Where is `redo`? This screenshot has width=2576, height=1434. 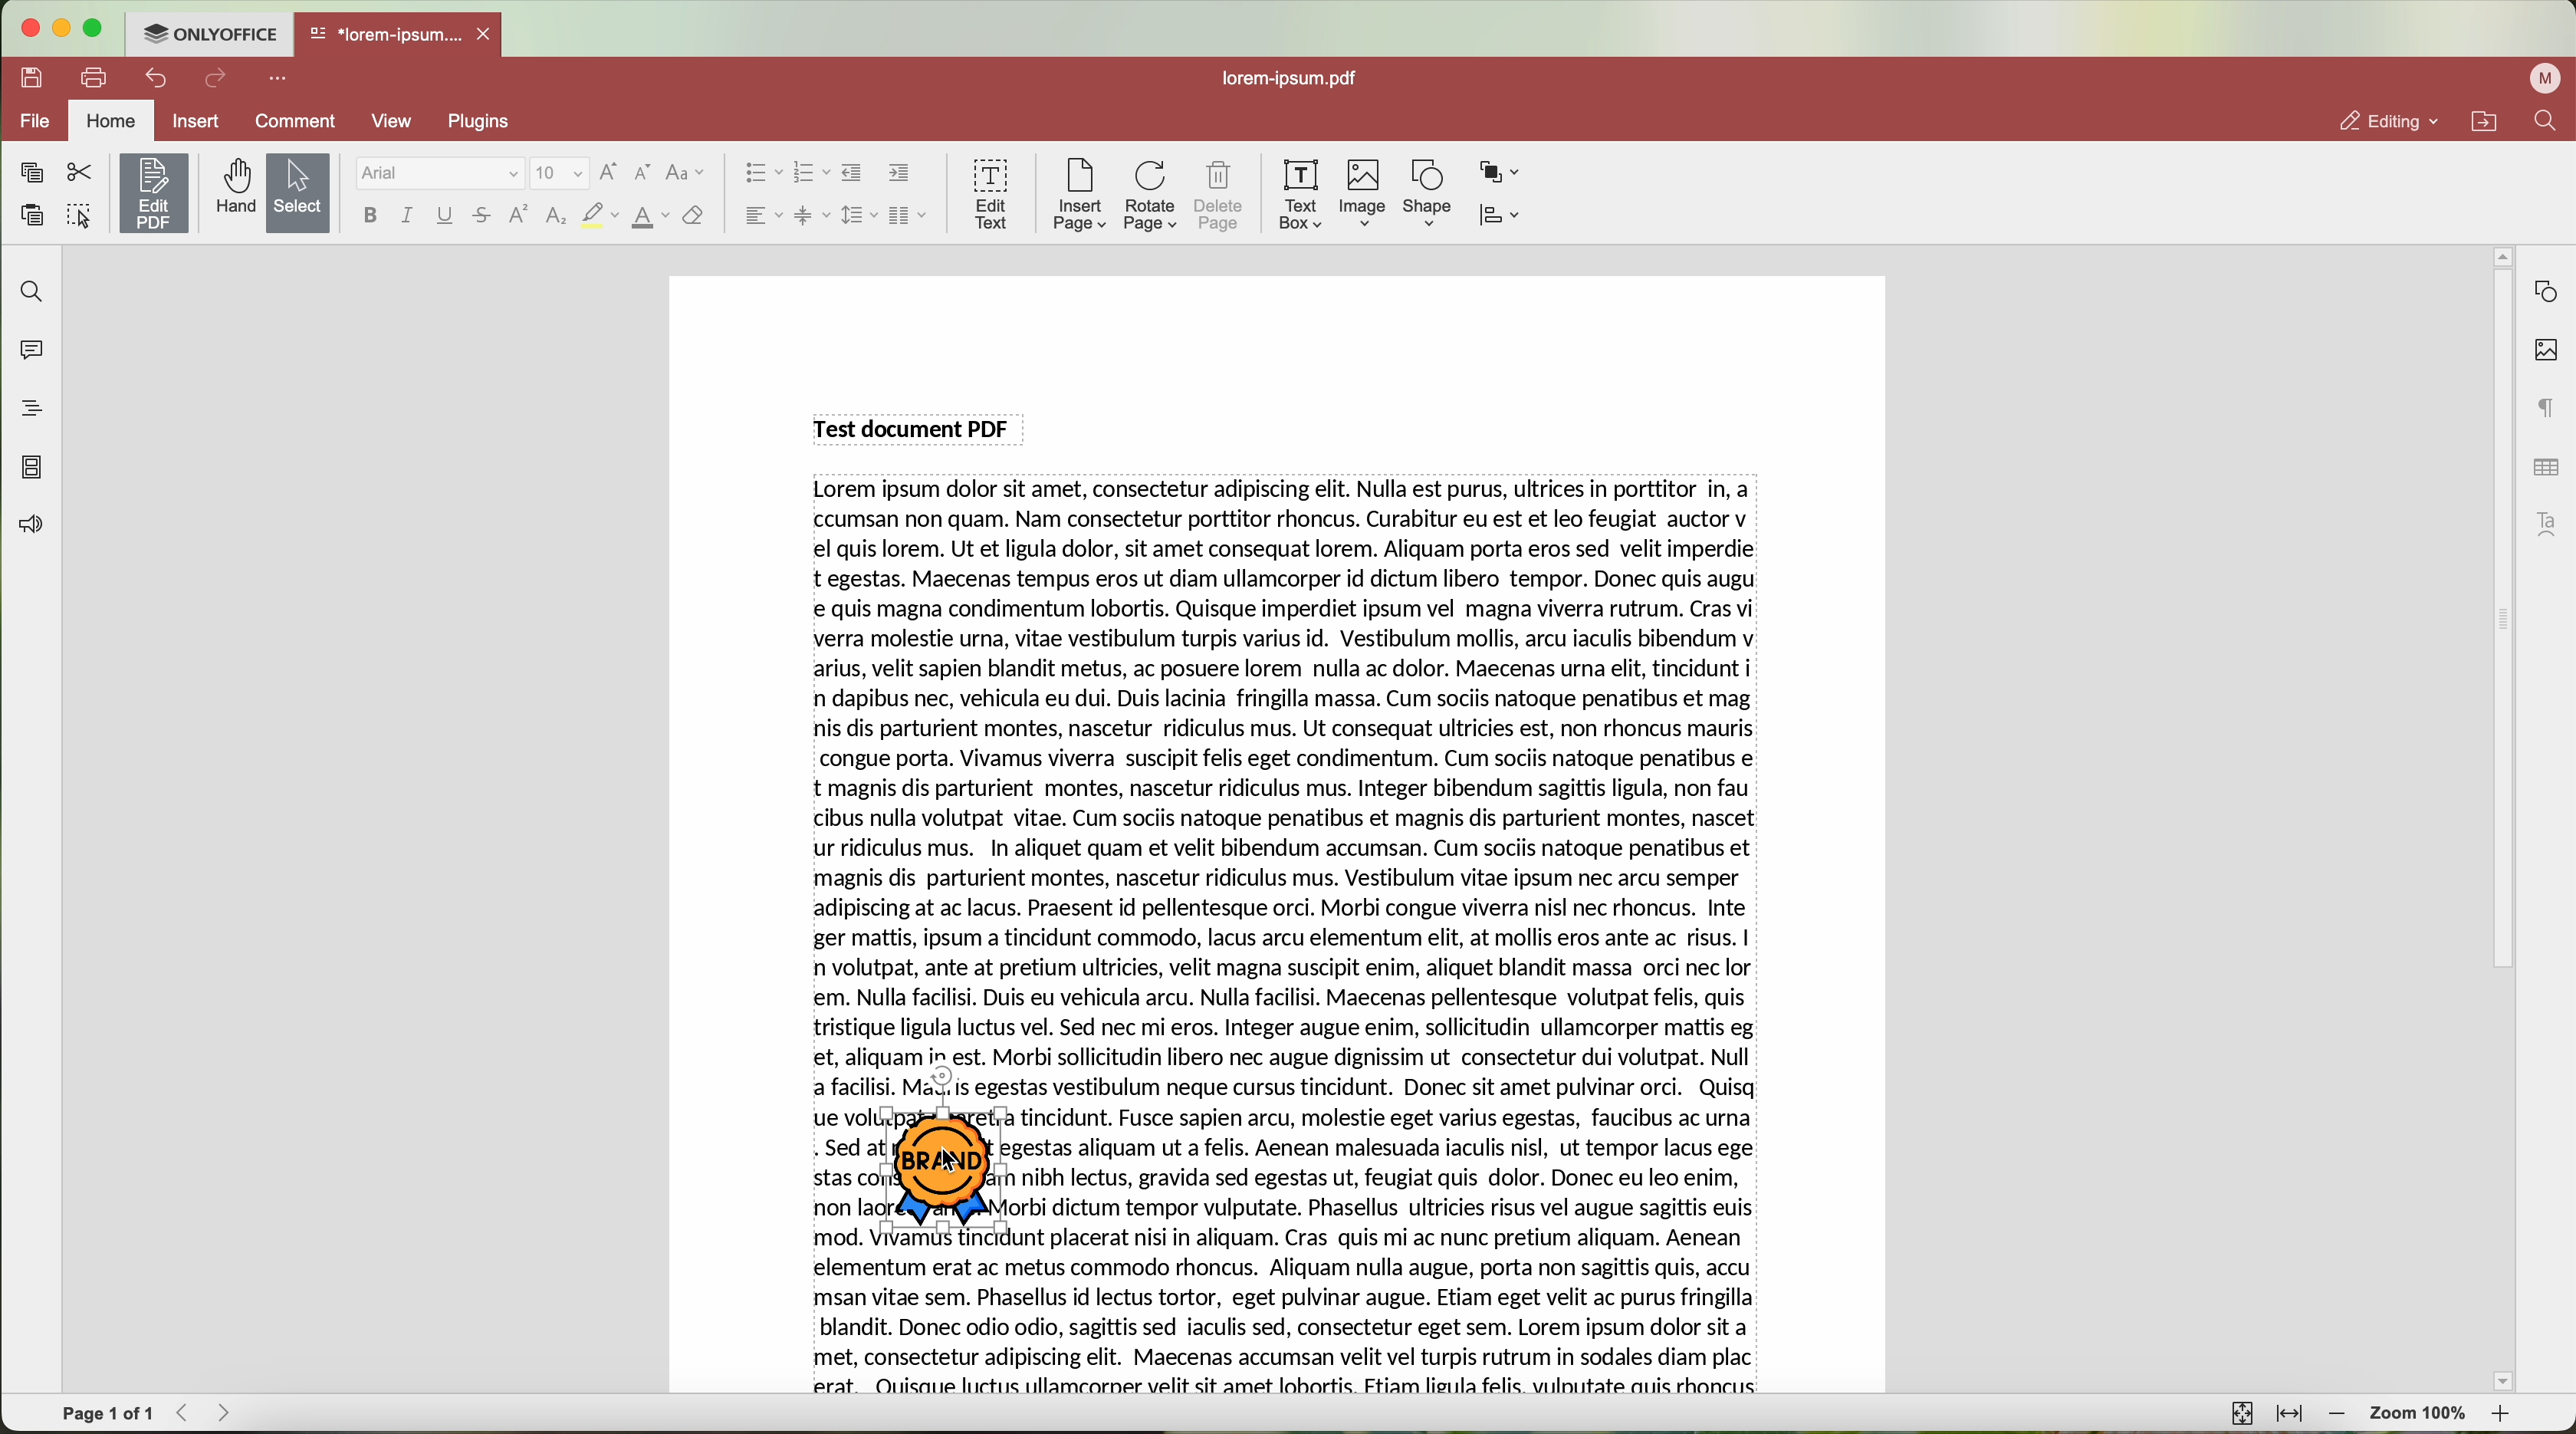
redo is located at coordinates (216, 80).